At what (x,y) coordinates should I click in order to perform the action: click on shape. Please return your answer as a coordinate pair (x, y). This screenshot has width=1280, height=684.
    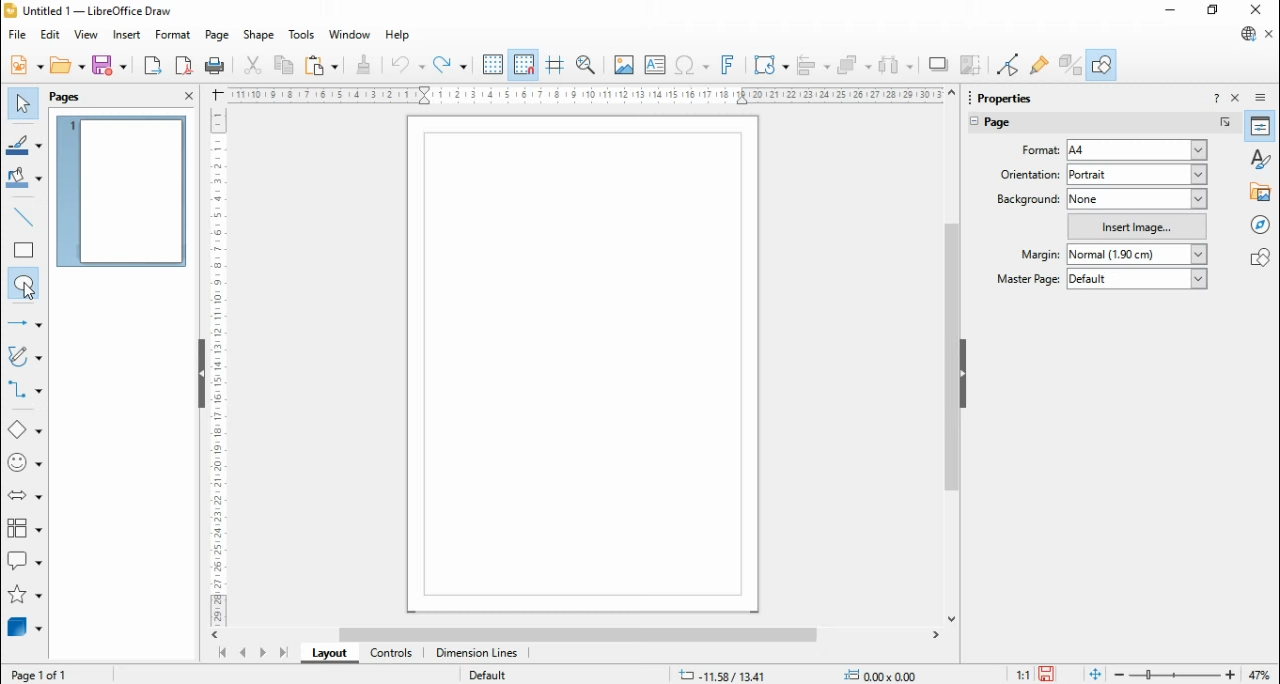
    Looking at the image, I should click on (258, 35).